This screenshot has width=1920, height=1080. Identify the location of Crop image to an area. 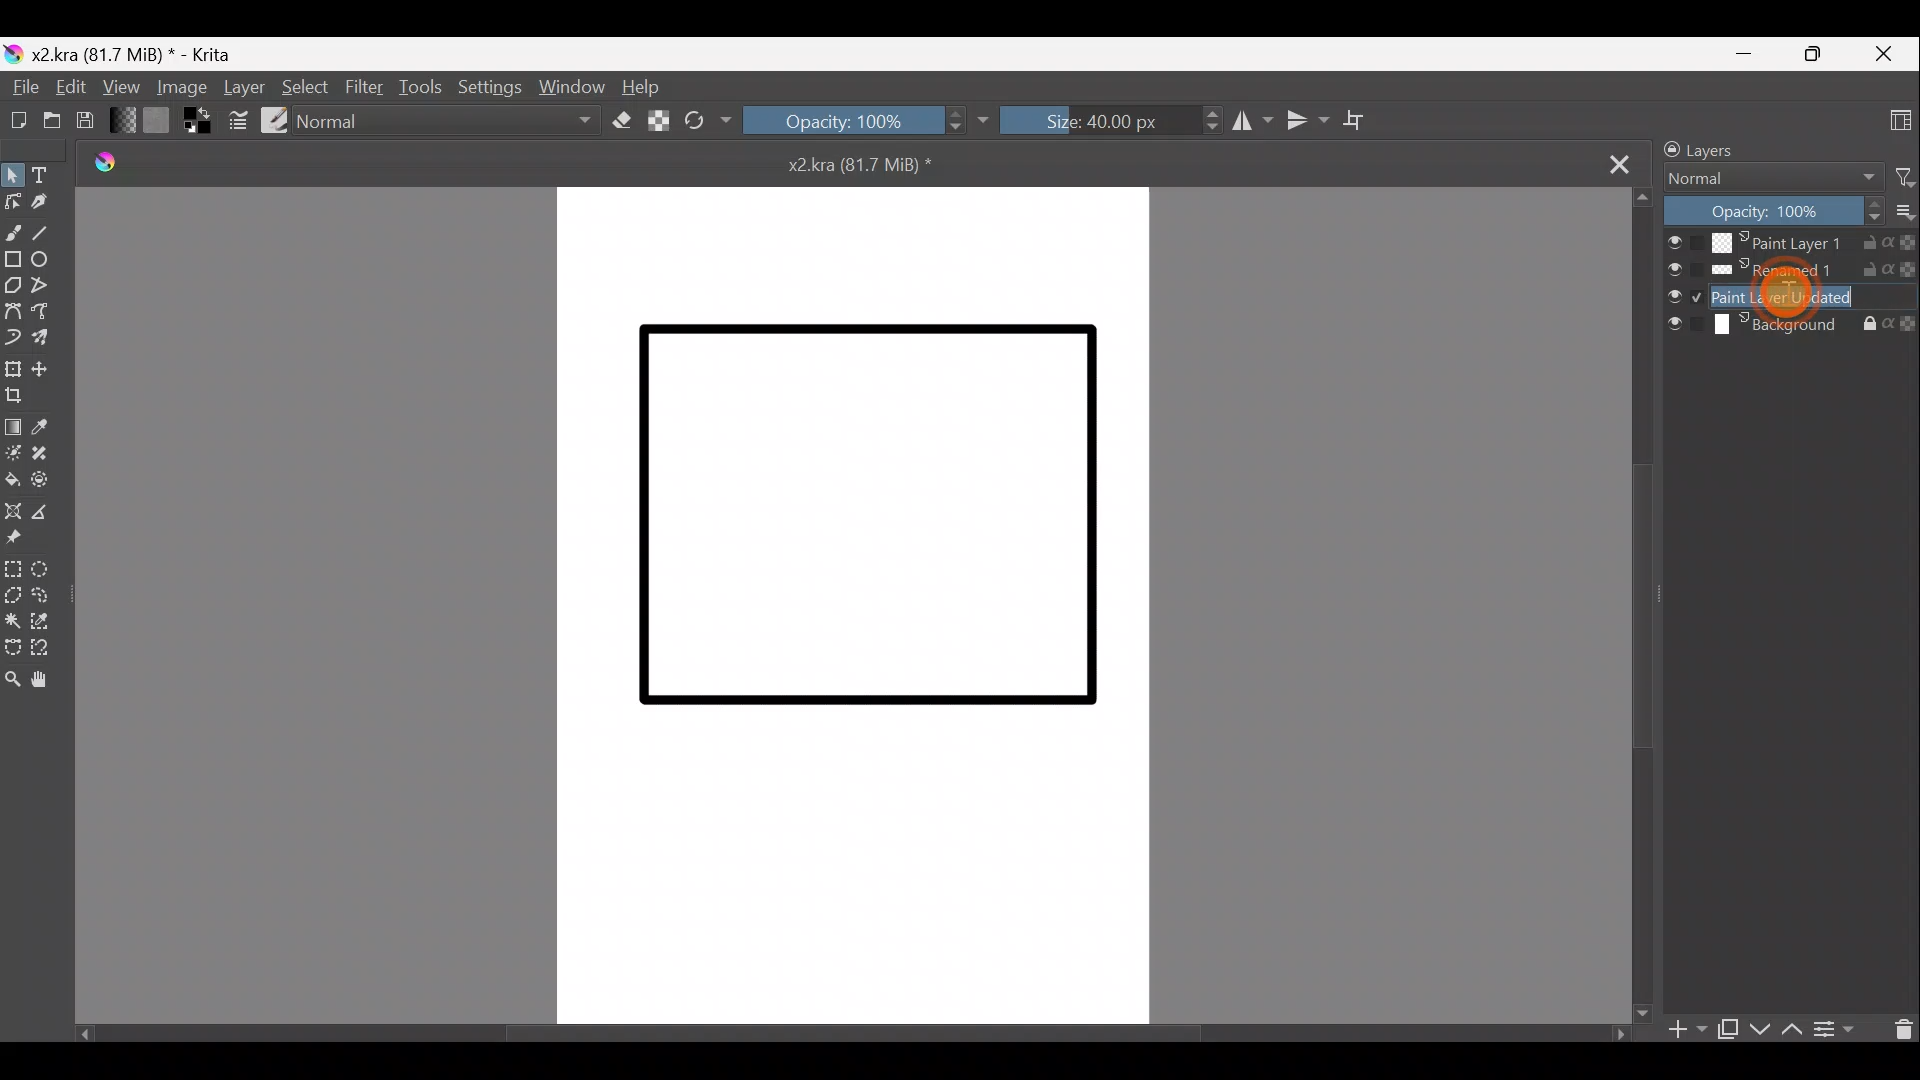
(18, 397).